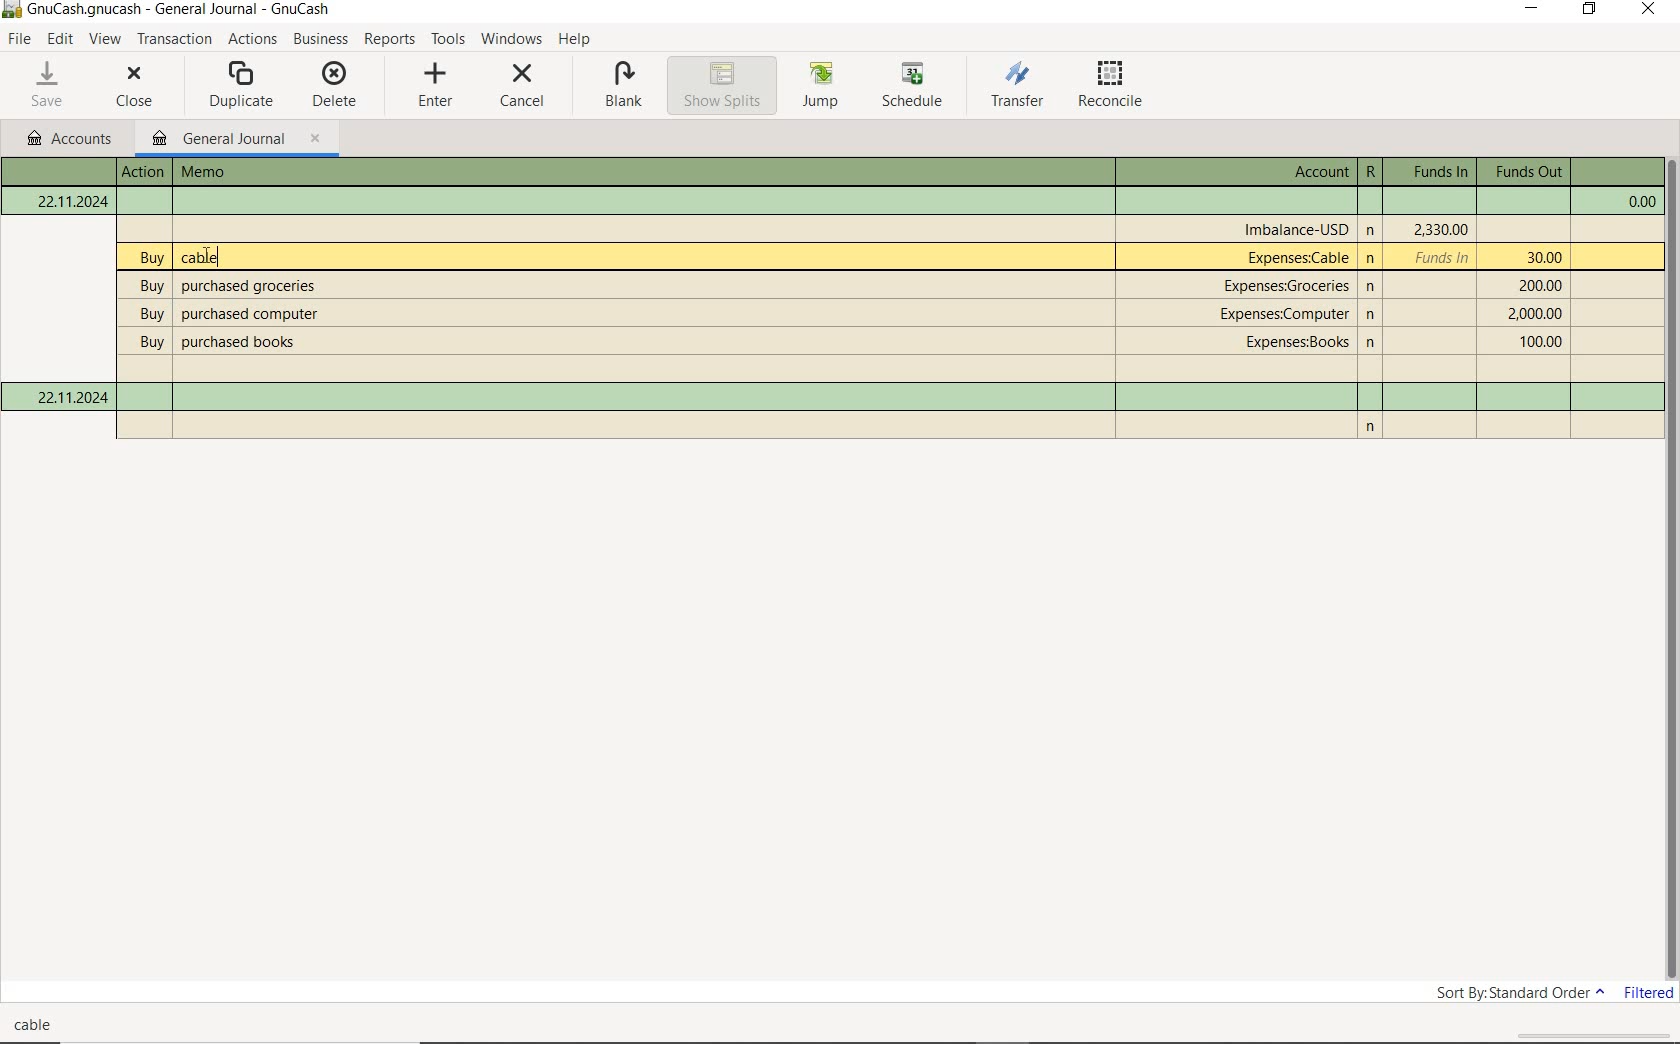  Describe the element at coordinates (135, 89) in the screenshot. I see `close` at that location.